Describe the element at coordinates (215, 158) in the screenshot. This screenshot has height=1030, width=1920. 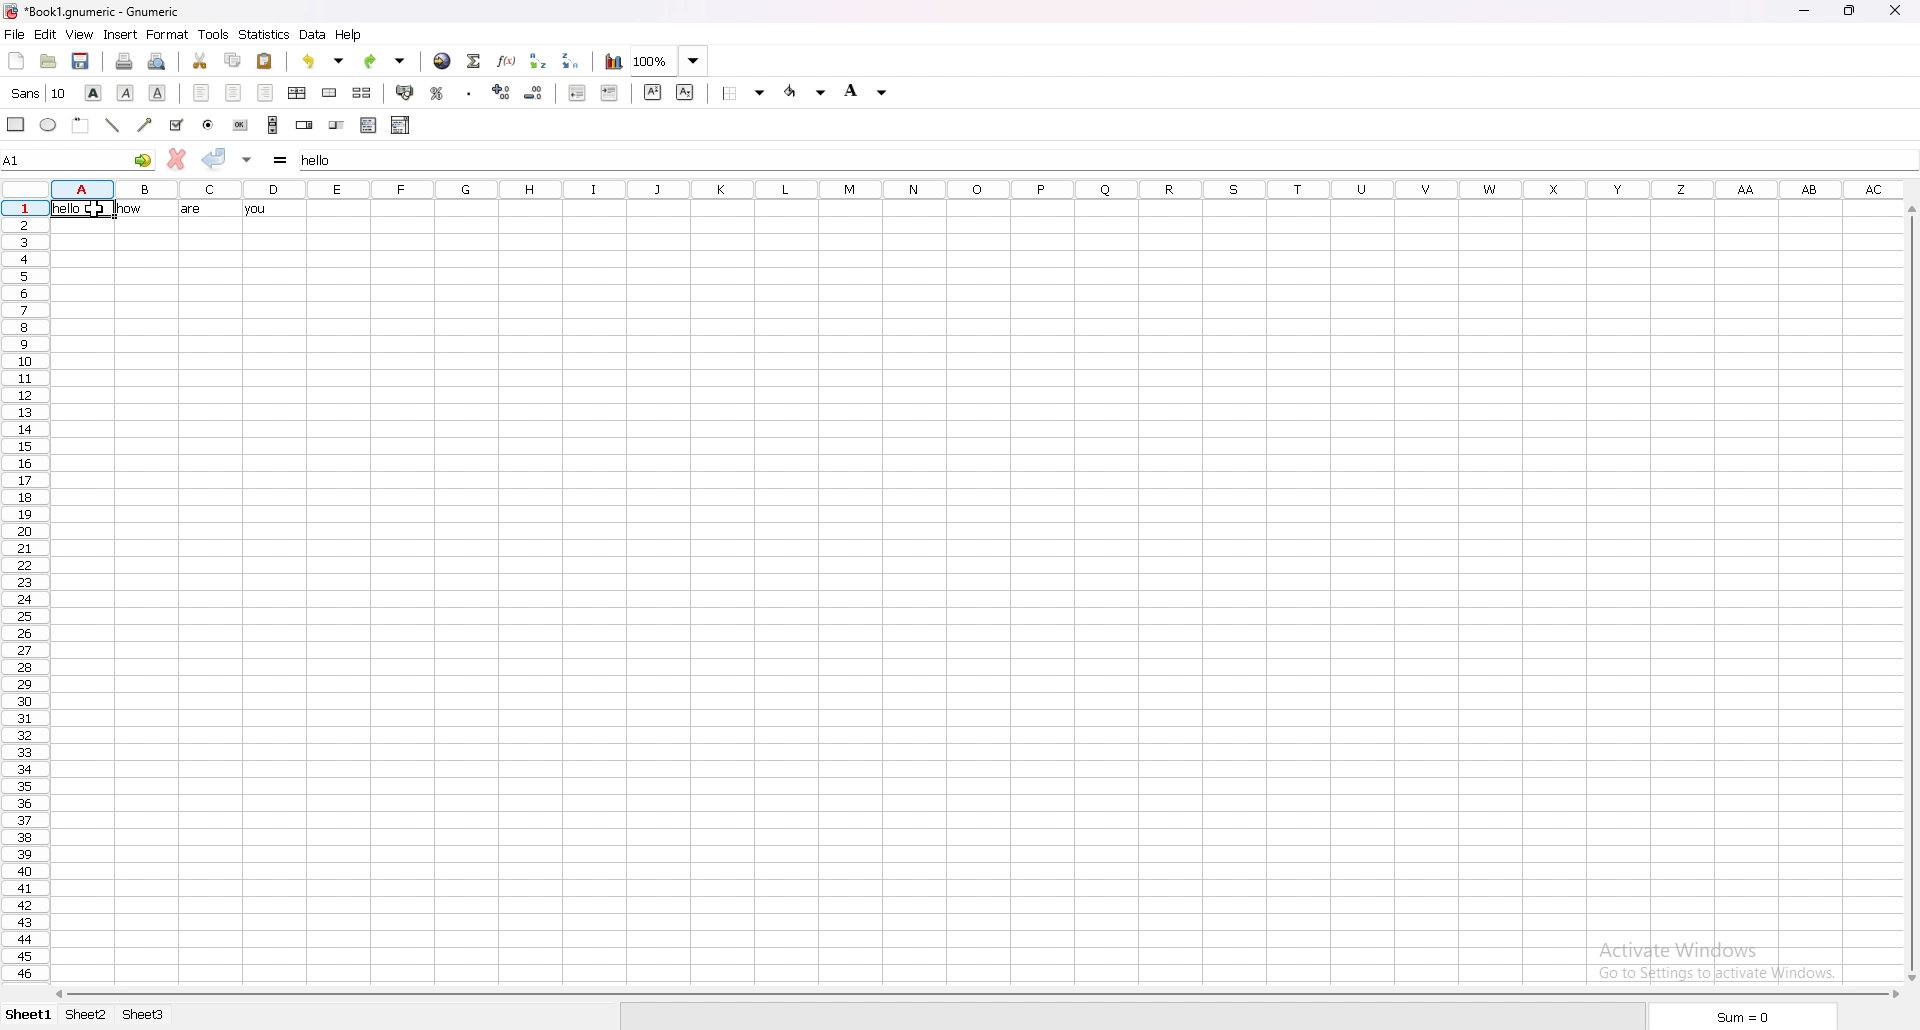
I see `accept changes` at that location.